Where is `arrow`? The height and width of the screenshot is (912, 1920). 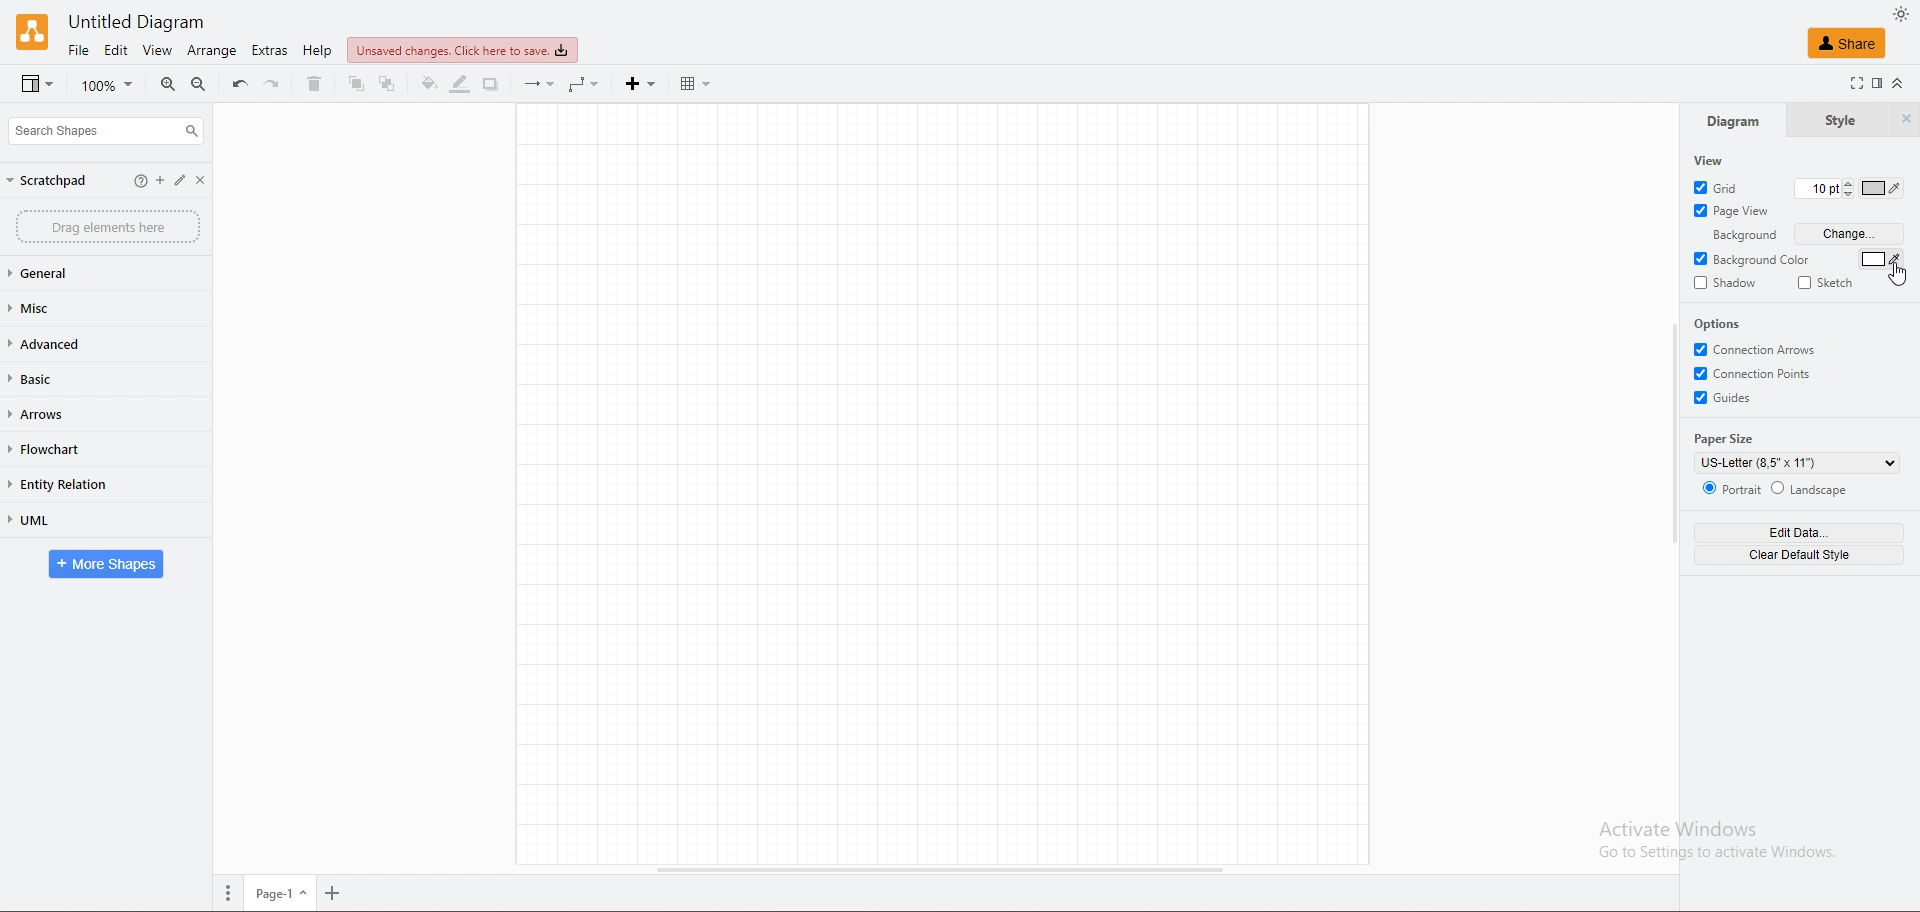 arrow is located at coordinates (536, 86).